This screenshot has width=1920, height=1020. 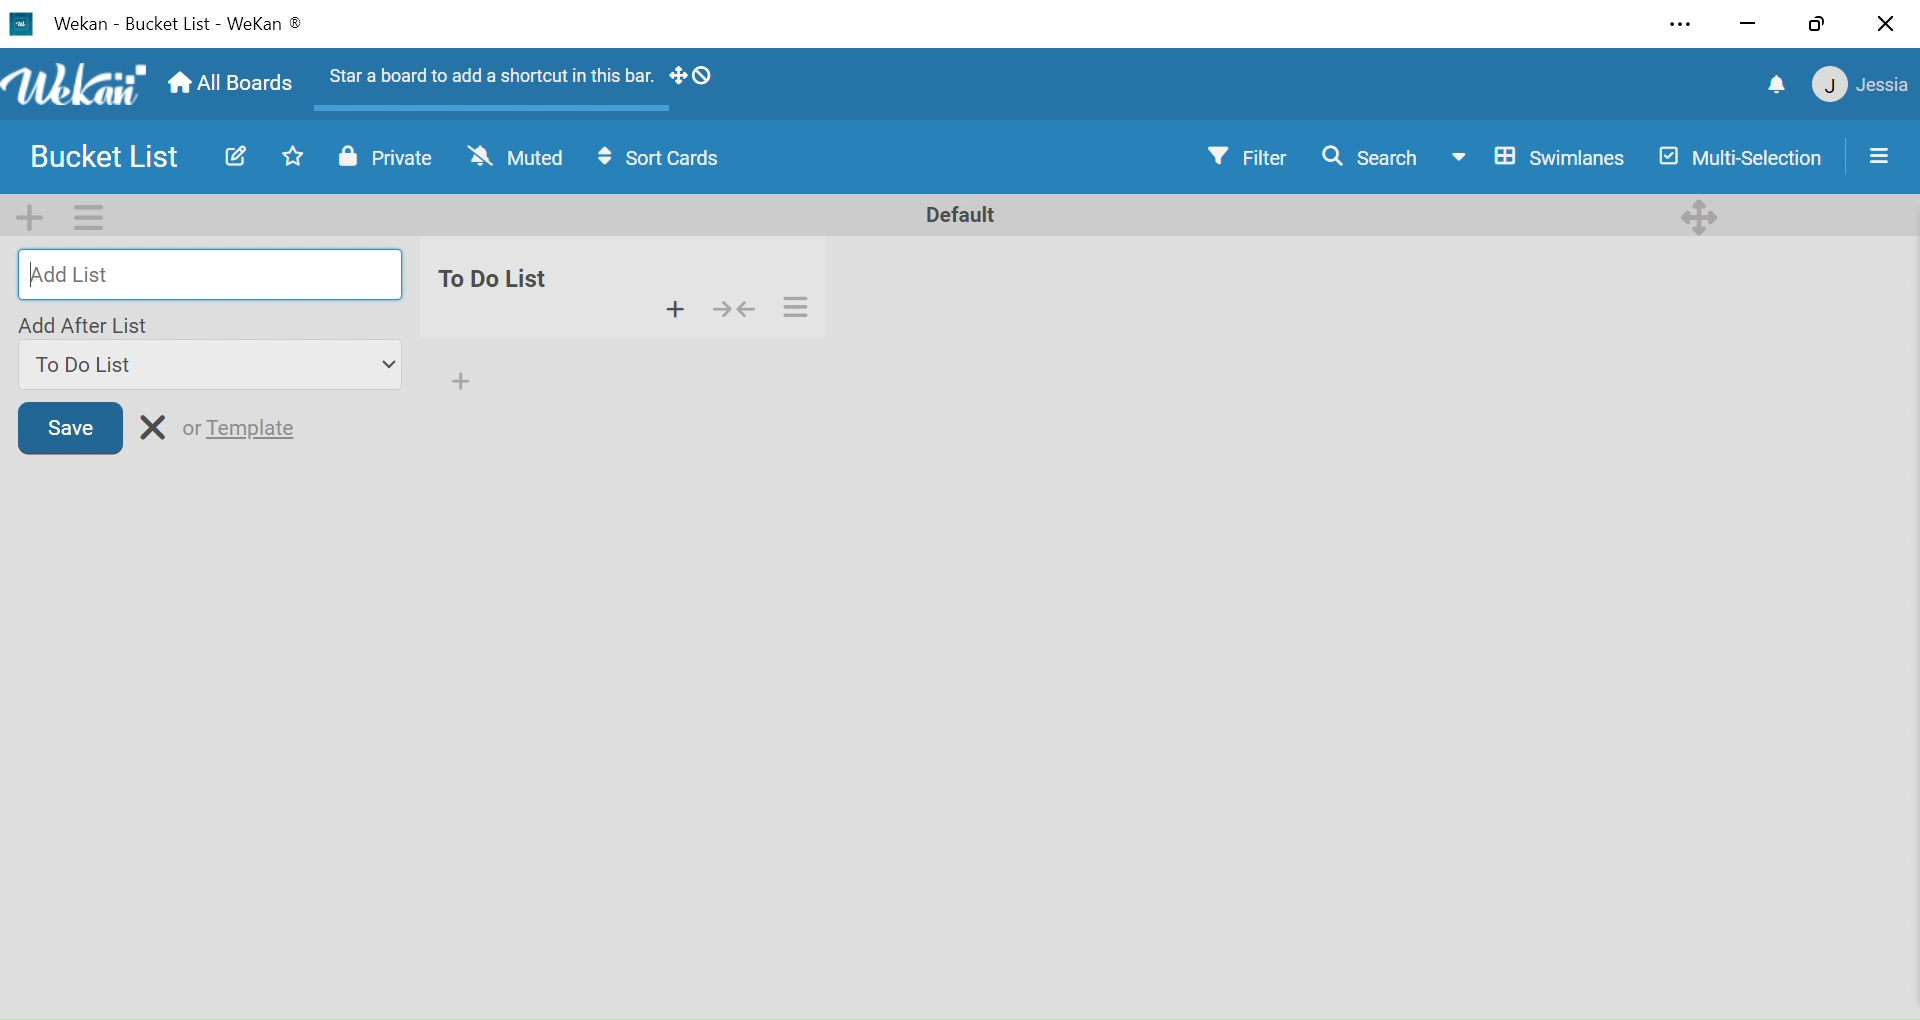 What do you see at coordinates (389, 366) in the screenshot?
I see `Expand` at bounding box center [389, 366].